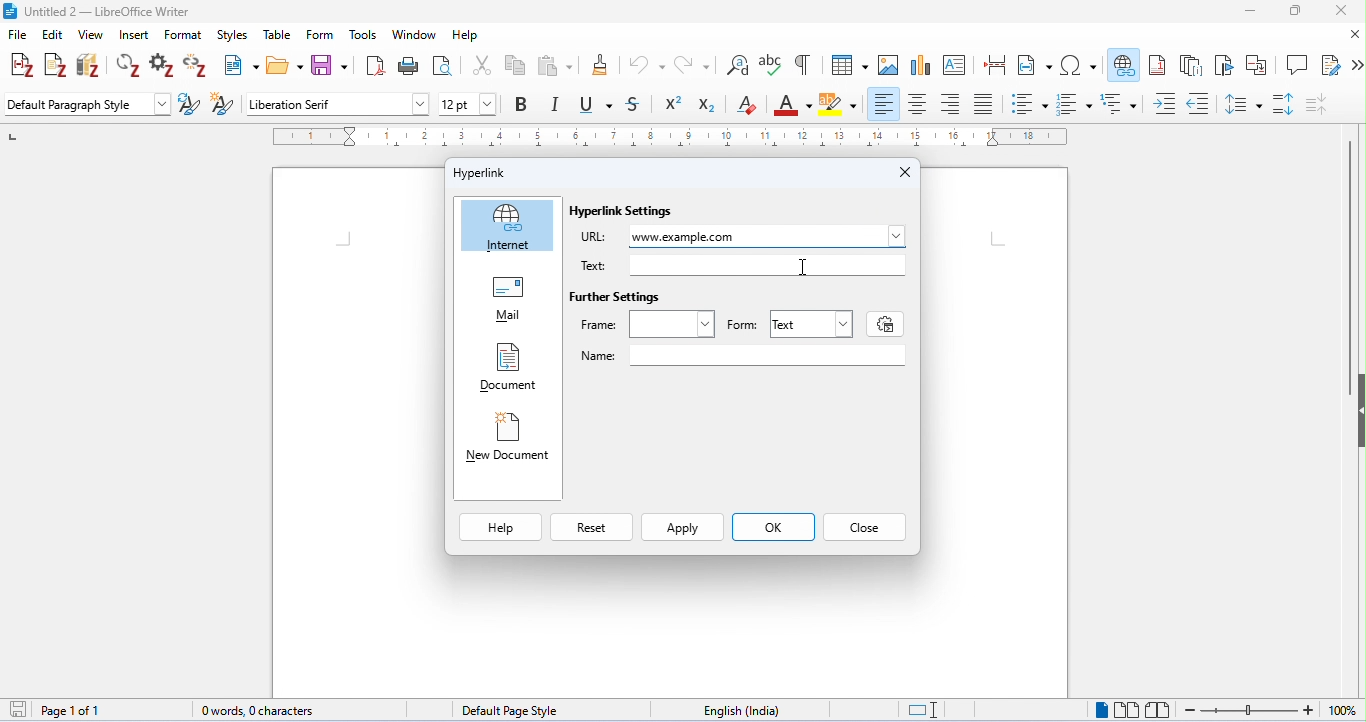 Image resolution: width=1366 pixels, height=722 pixels. I want to click on cursor moved, so click(803, 269).